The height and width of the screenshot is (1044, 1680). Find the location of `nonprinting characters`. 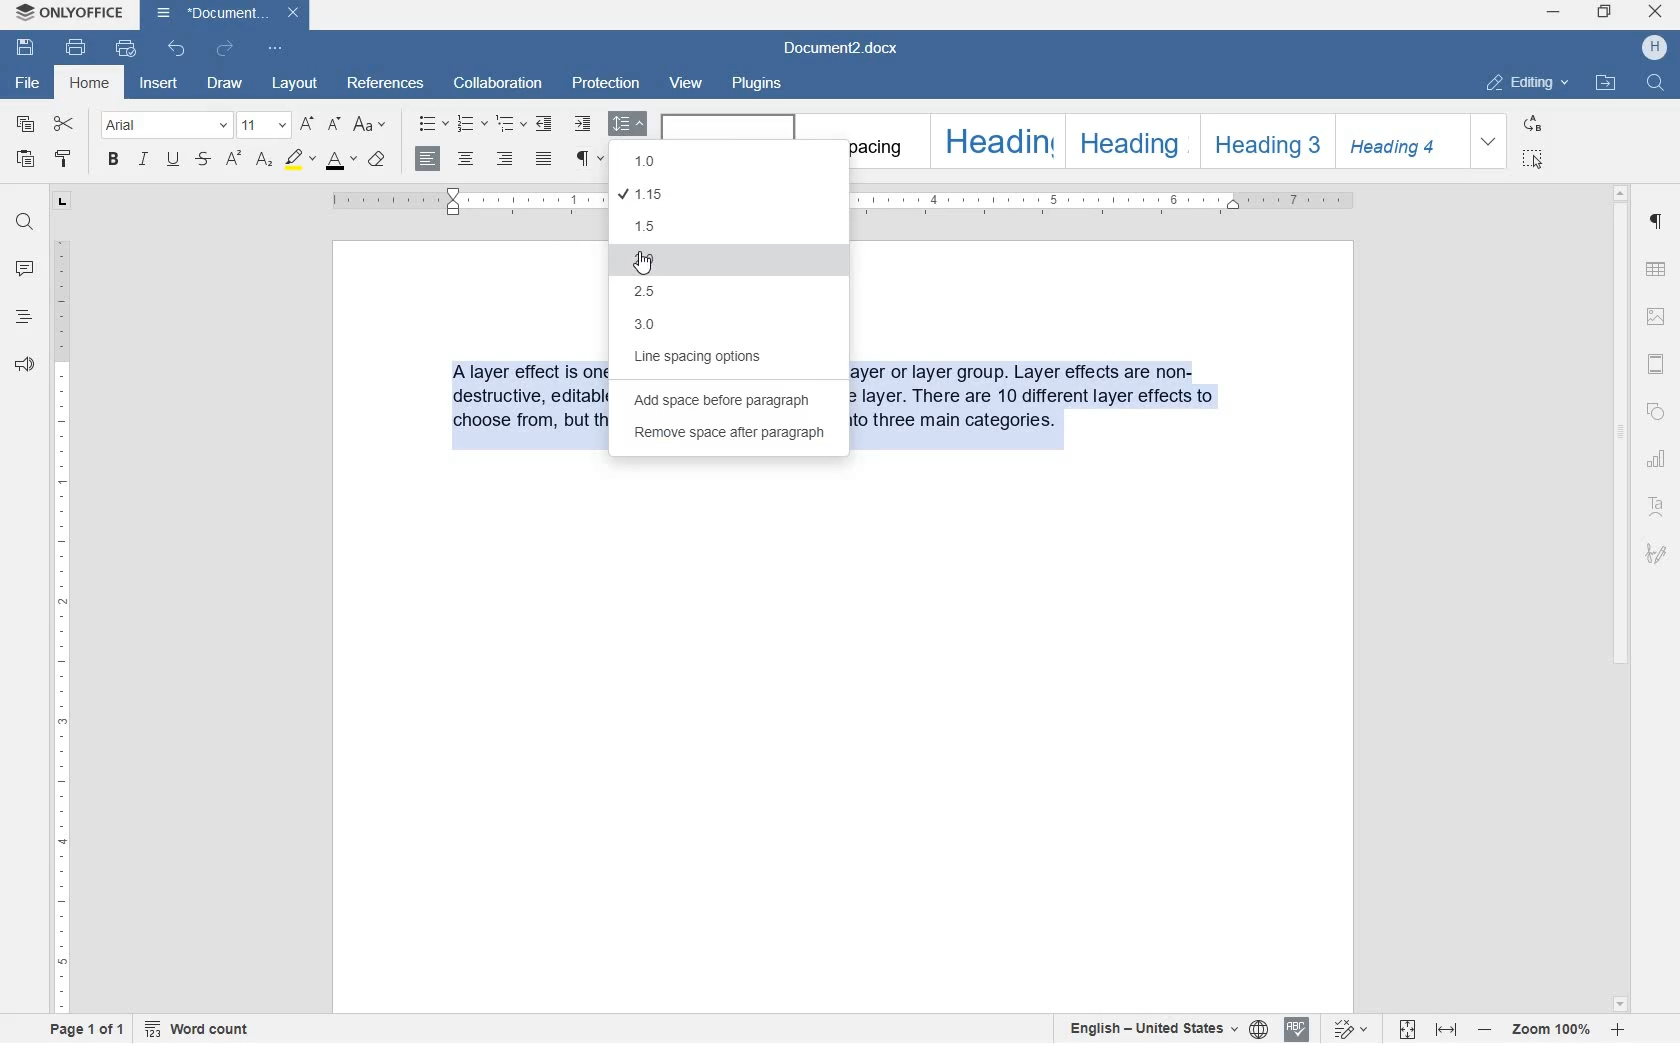

nonprinting characters is located at coordinates (587, 157).